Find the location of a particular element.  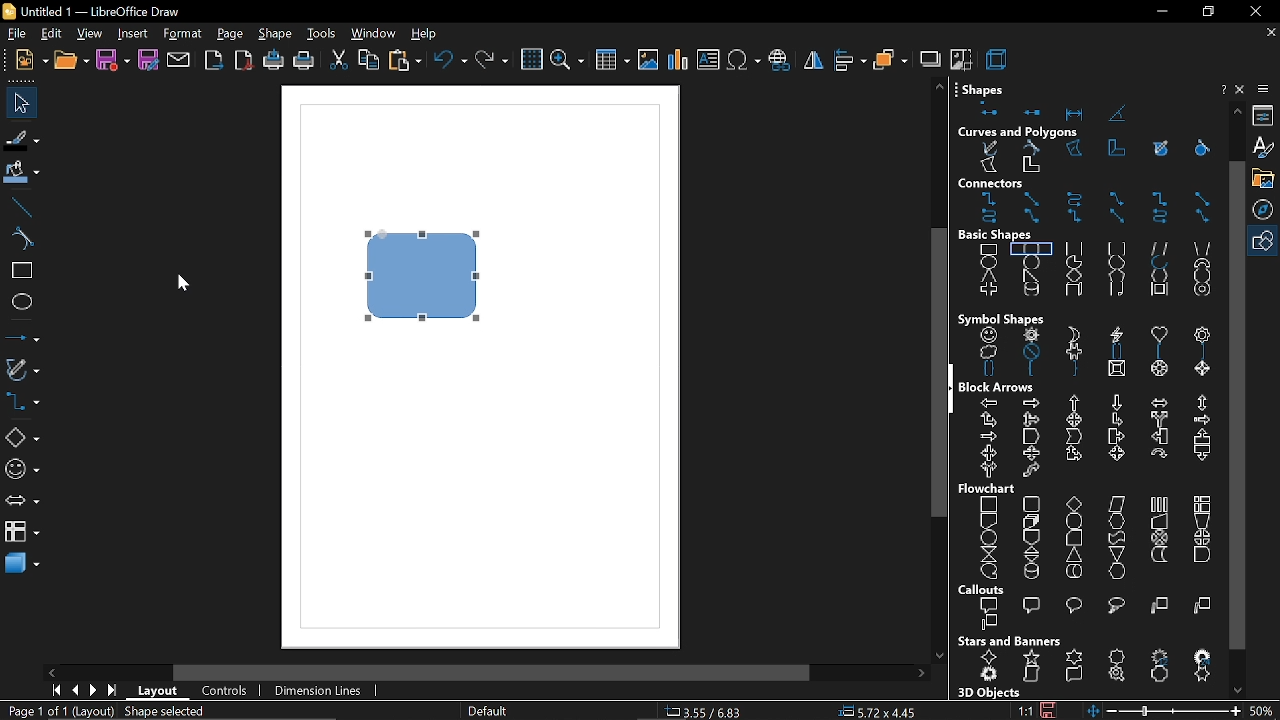

connectors is located at coordinates (22, 403).